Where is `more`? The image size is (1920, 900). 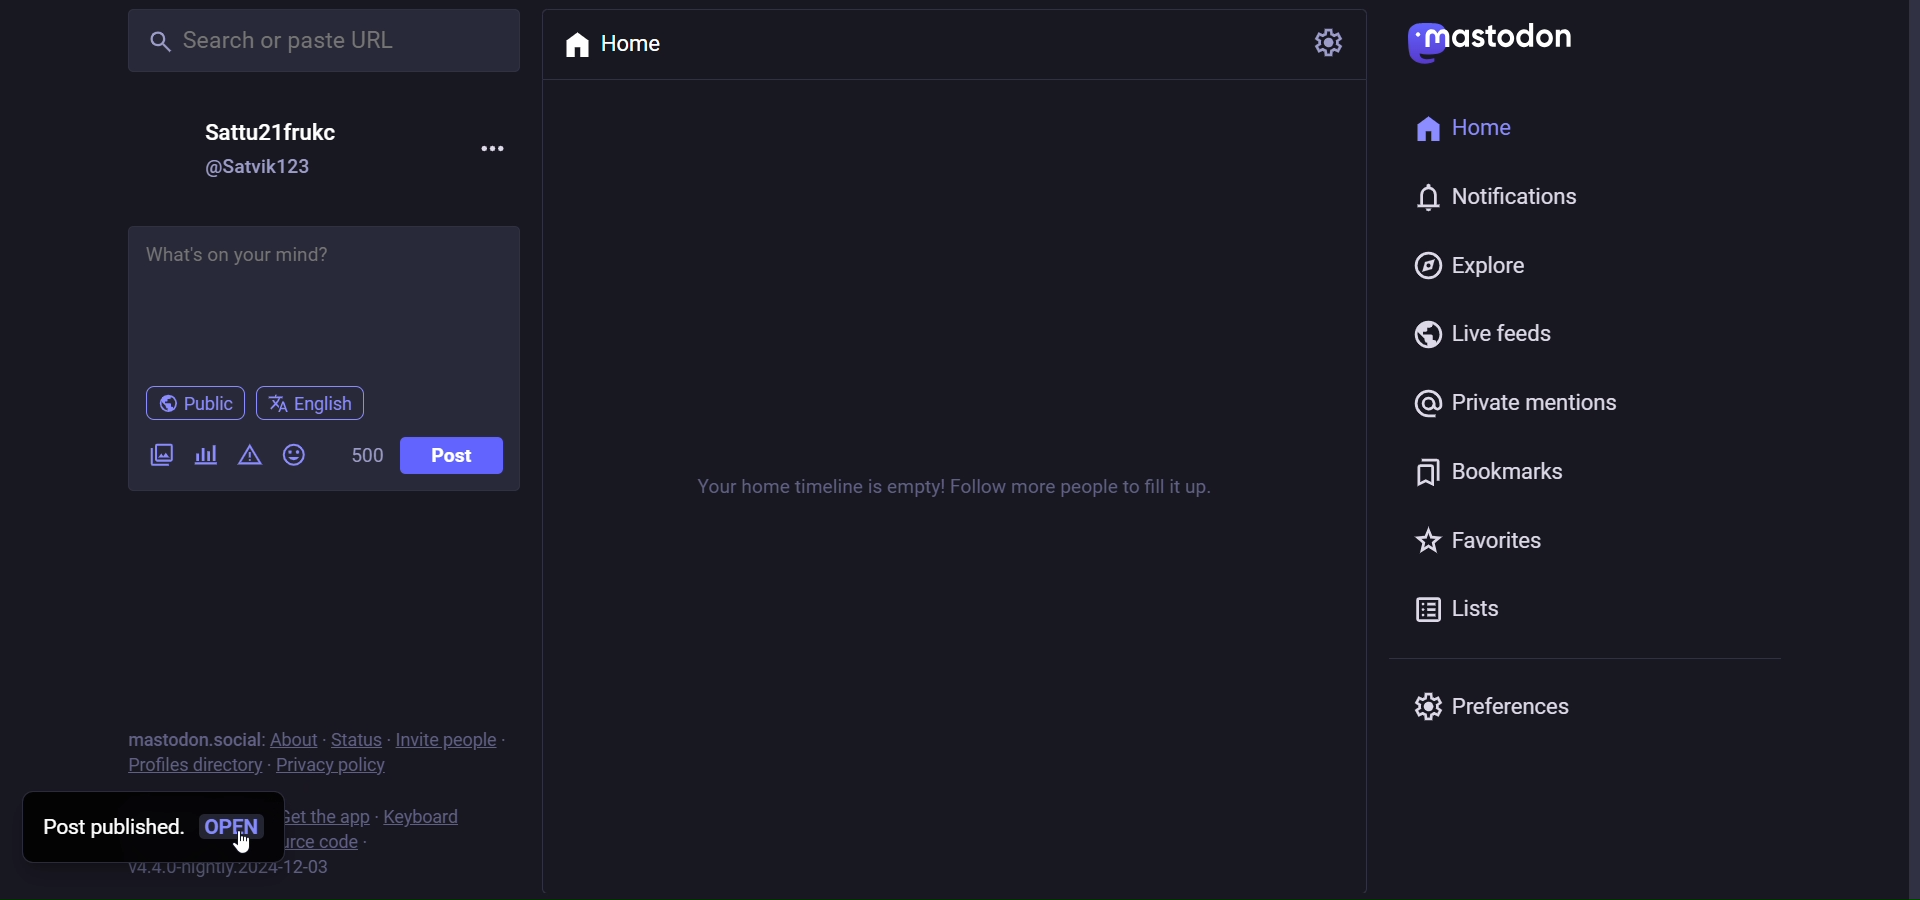 more is located at coordinates (503, 147).